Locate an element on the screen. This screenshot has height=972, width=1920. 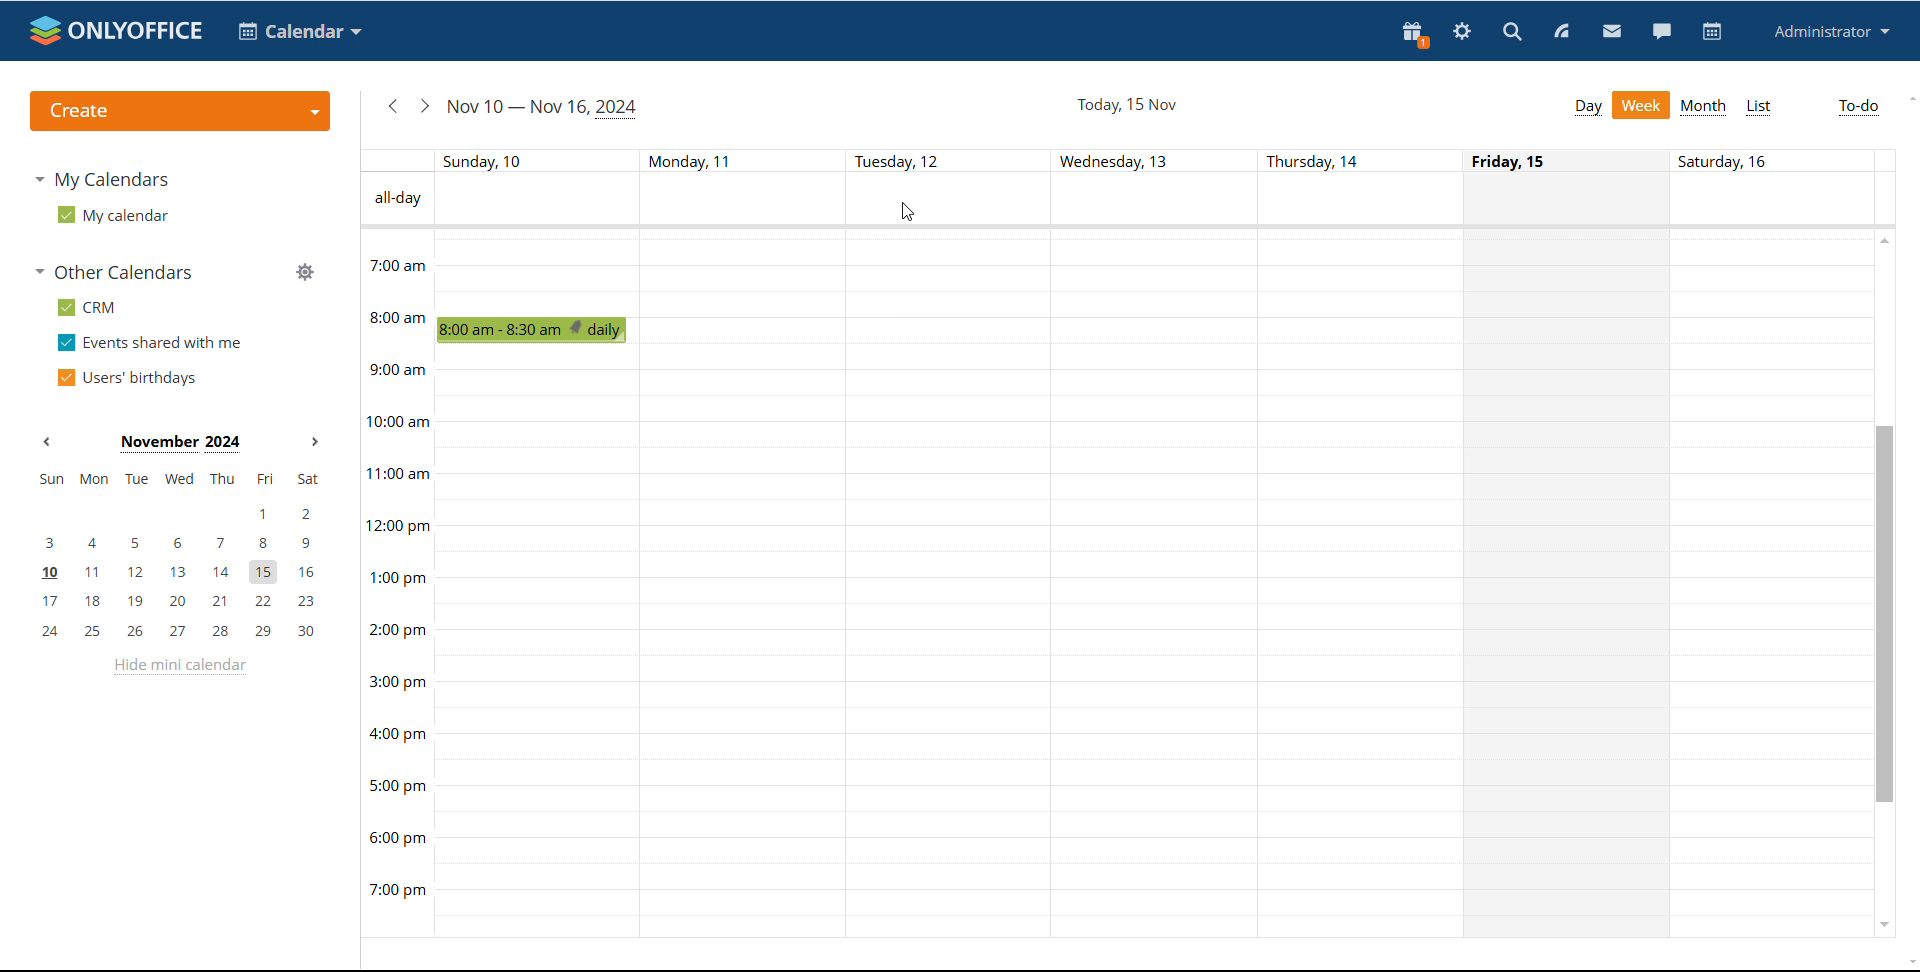
manage is located at coordinates (305, 271).